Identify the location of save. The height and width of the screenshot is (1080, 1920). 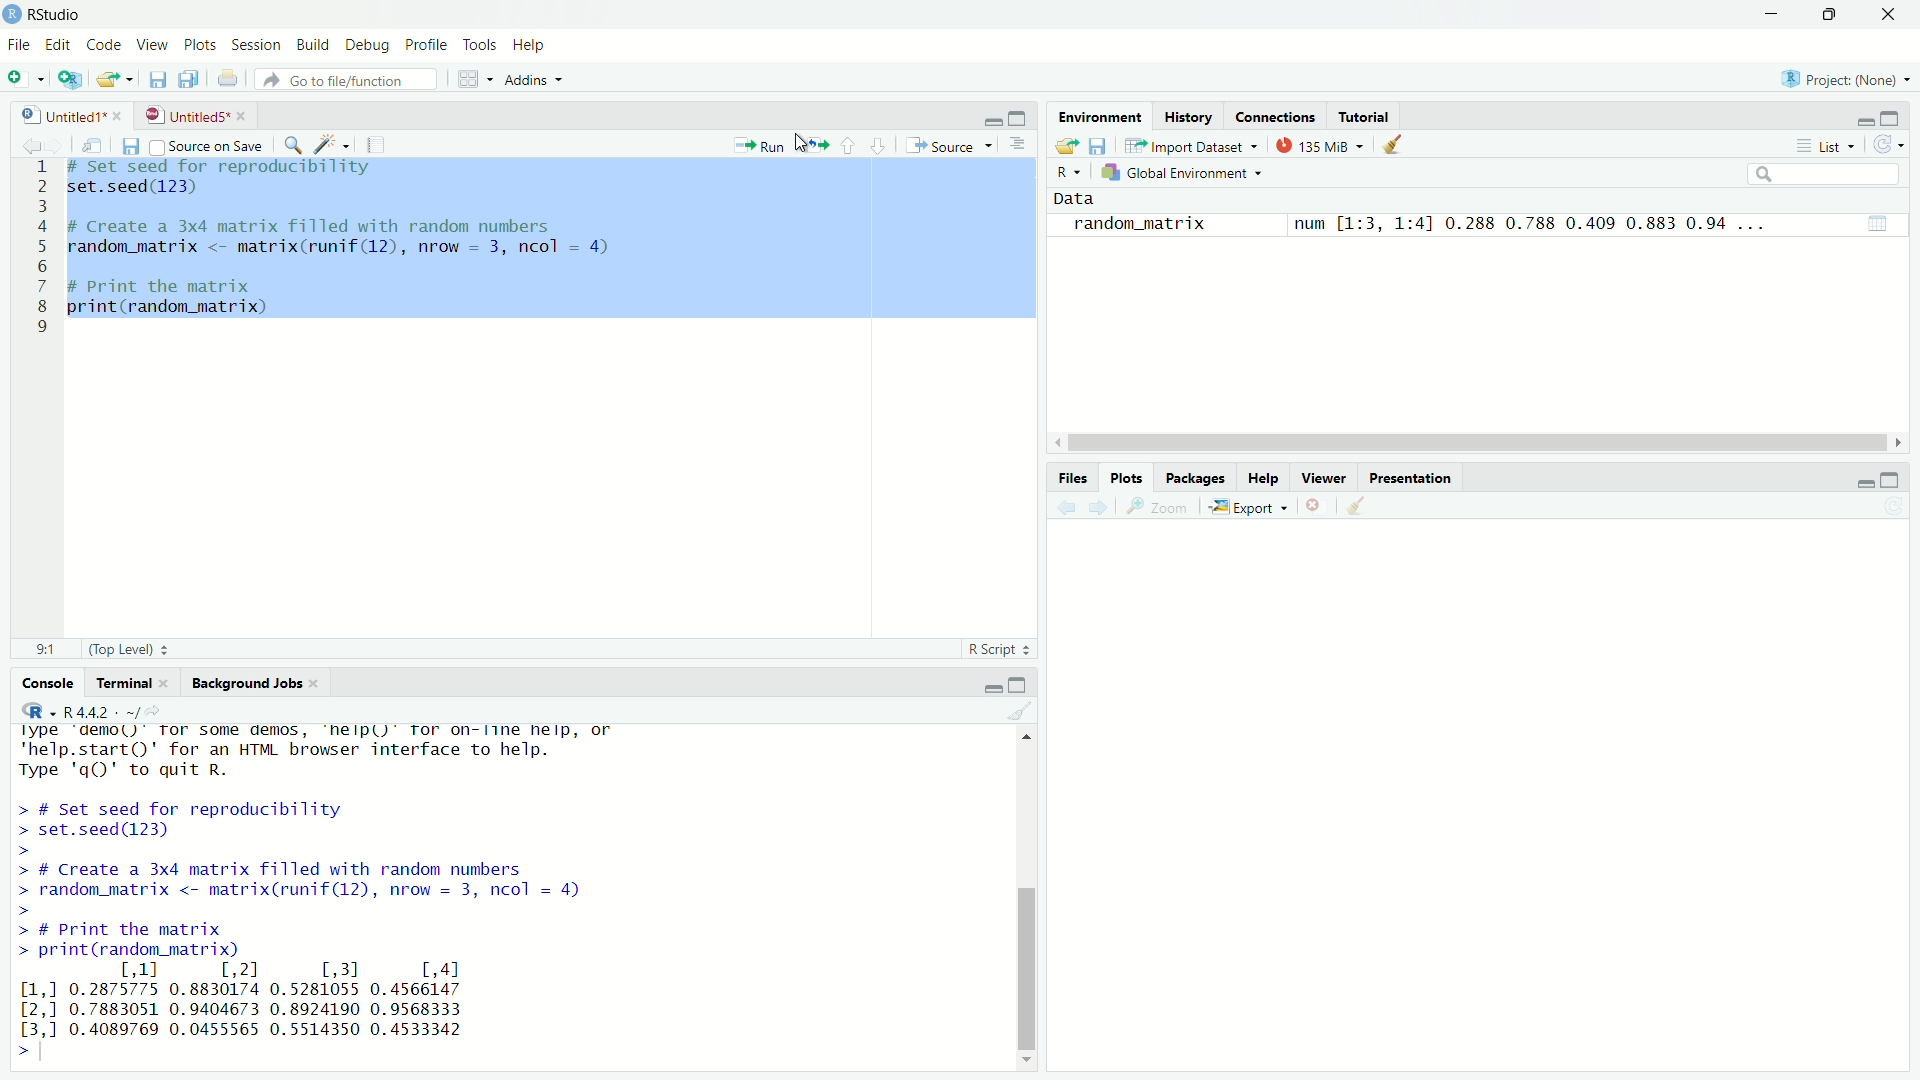
(1099, 148).